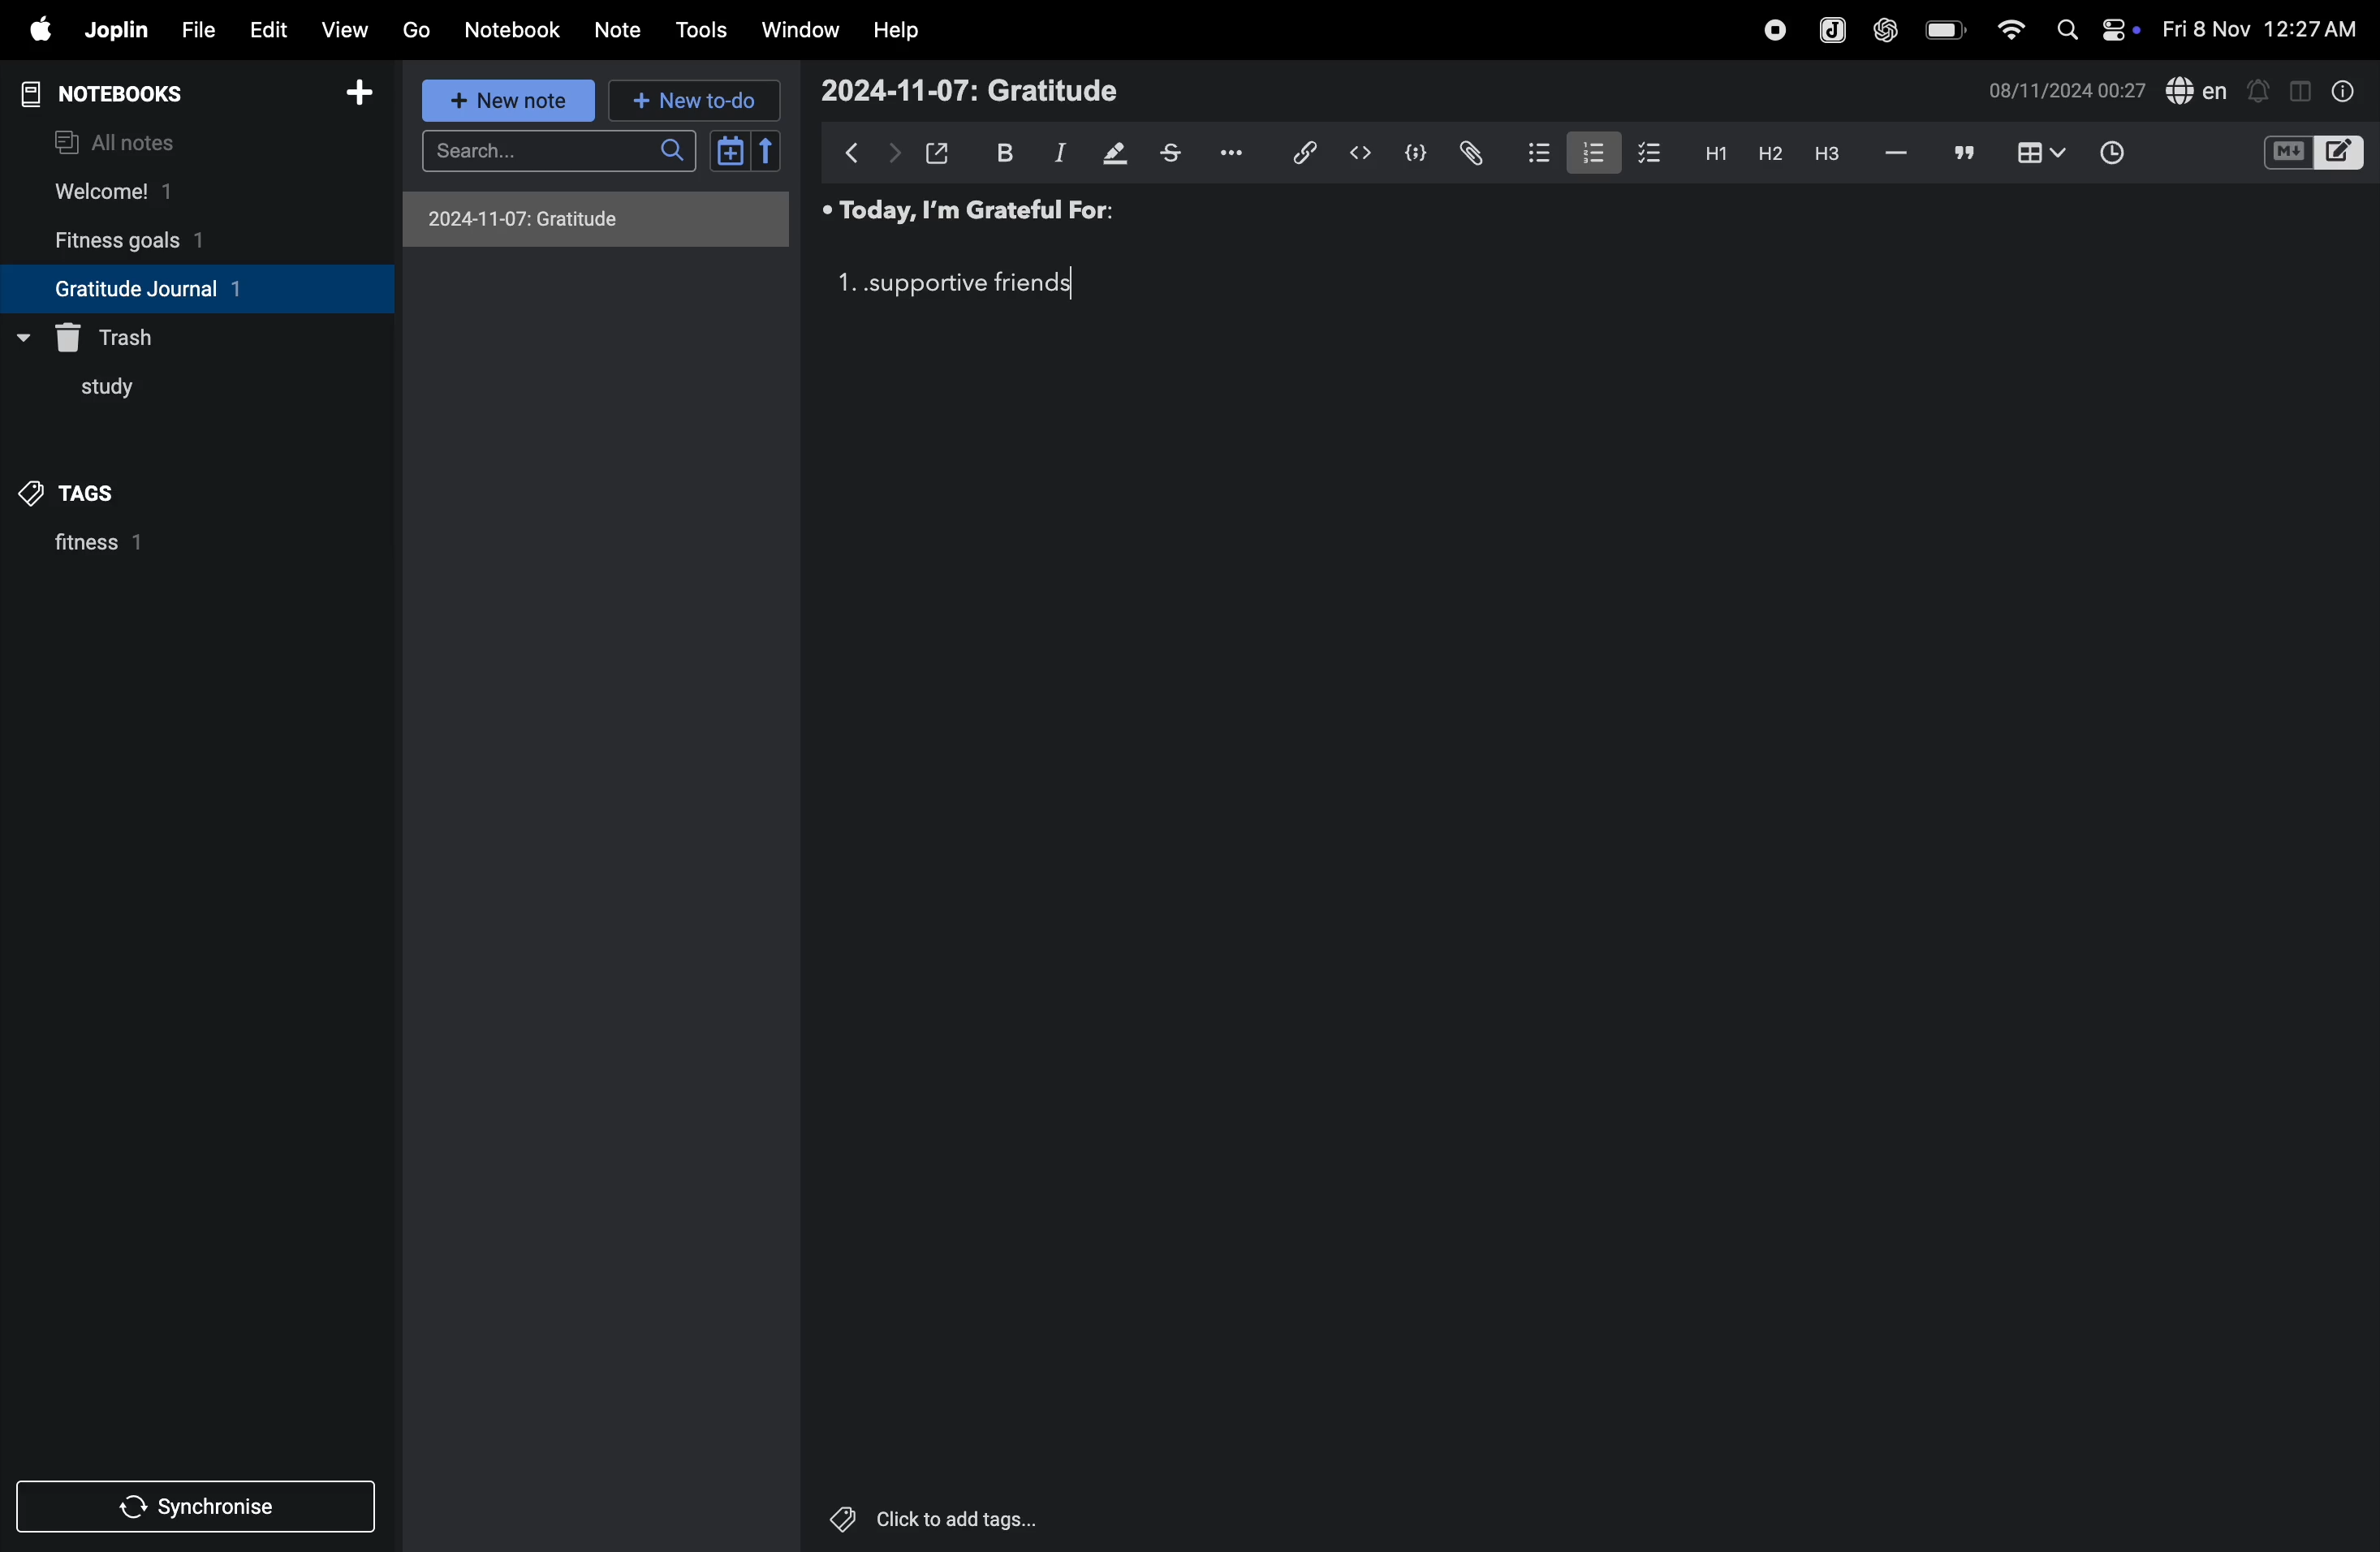  Describe the element at coordinates (924, 1514) in the screenshot. I see `click to add tags` at that location.